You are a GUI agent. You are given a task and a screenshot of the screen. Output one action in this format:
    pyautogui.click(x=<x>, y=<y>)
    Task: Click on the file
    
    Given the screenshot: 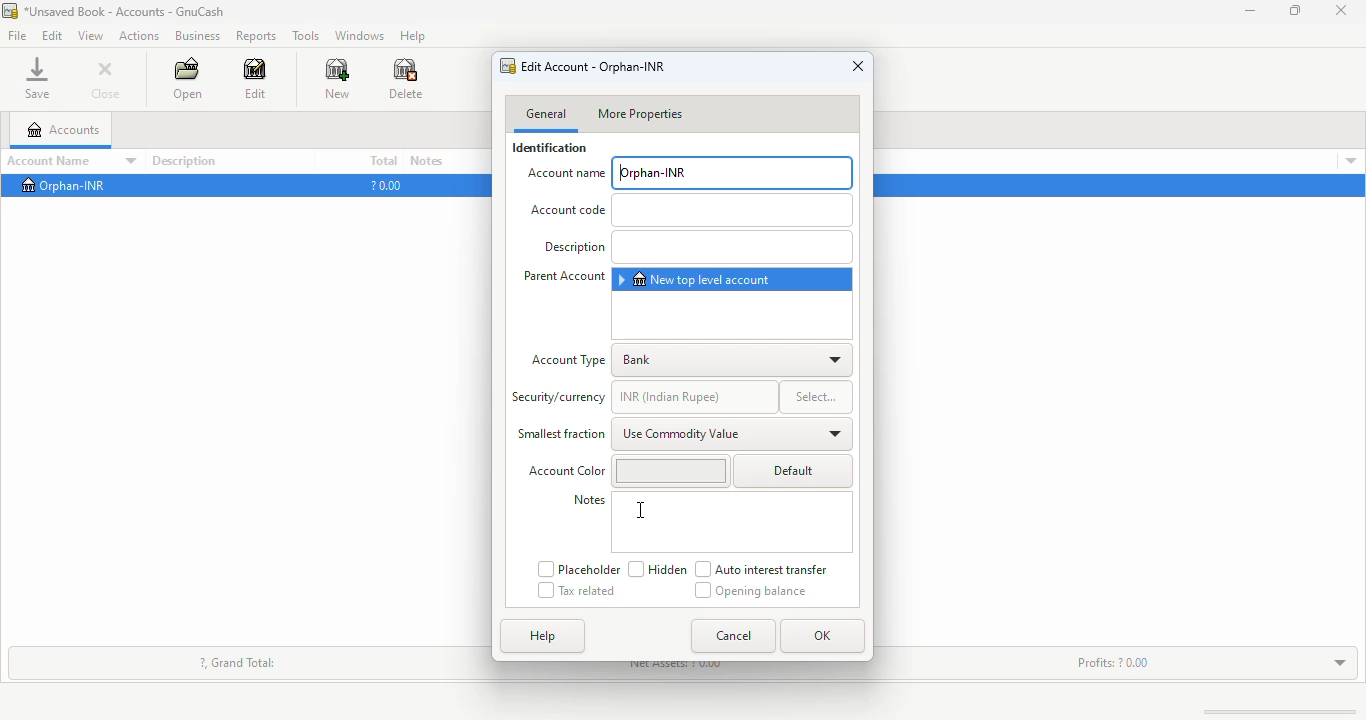 What is the action you would take?
    pyautogui.click(x=17, y=35)
    